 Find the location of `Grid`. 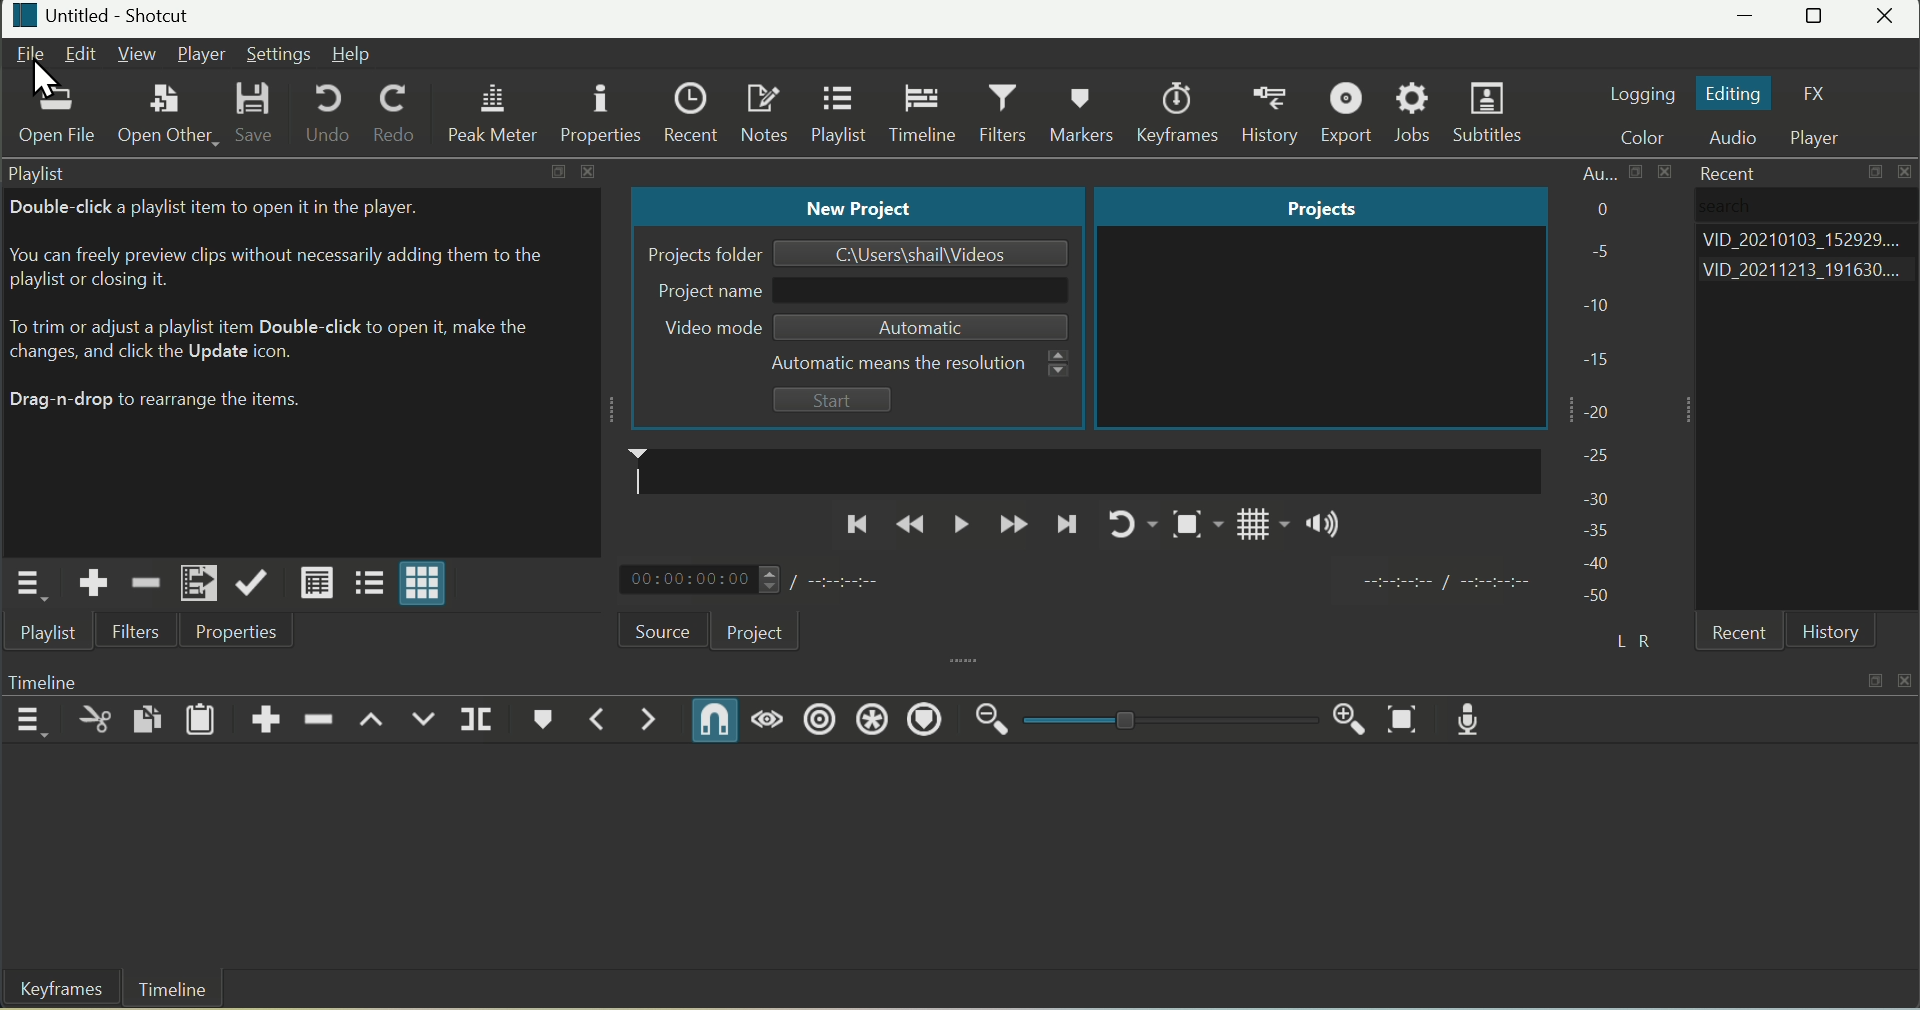

Grid is located at coordinates (1249, 530).